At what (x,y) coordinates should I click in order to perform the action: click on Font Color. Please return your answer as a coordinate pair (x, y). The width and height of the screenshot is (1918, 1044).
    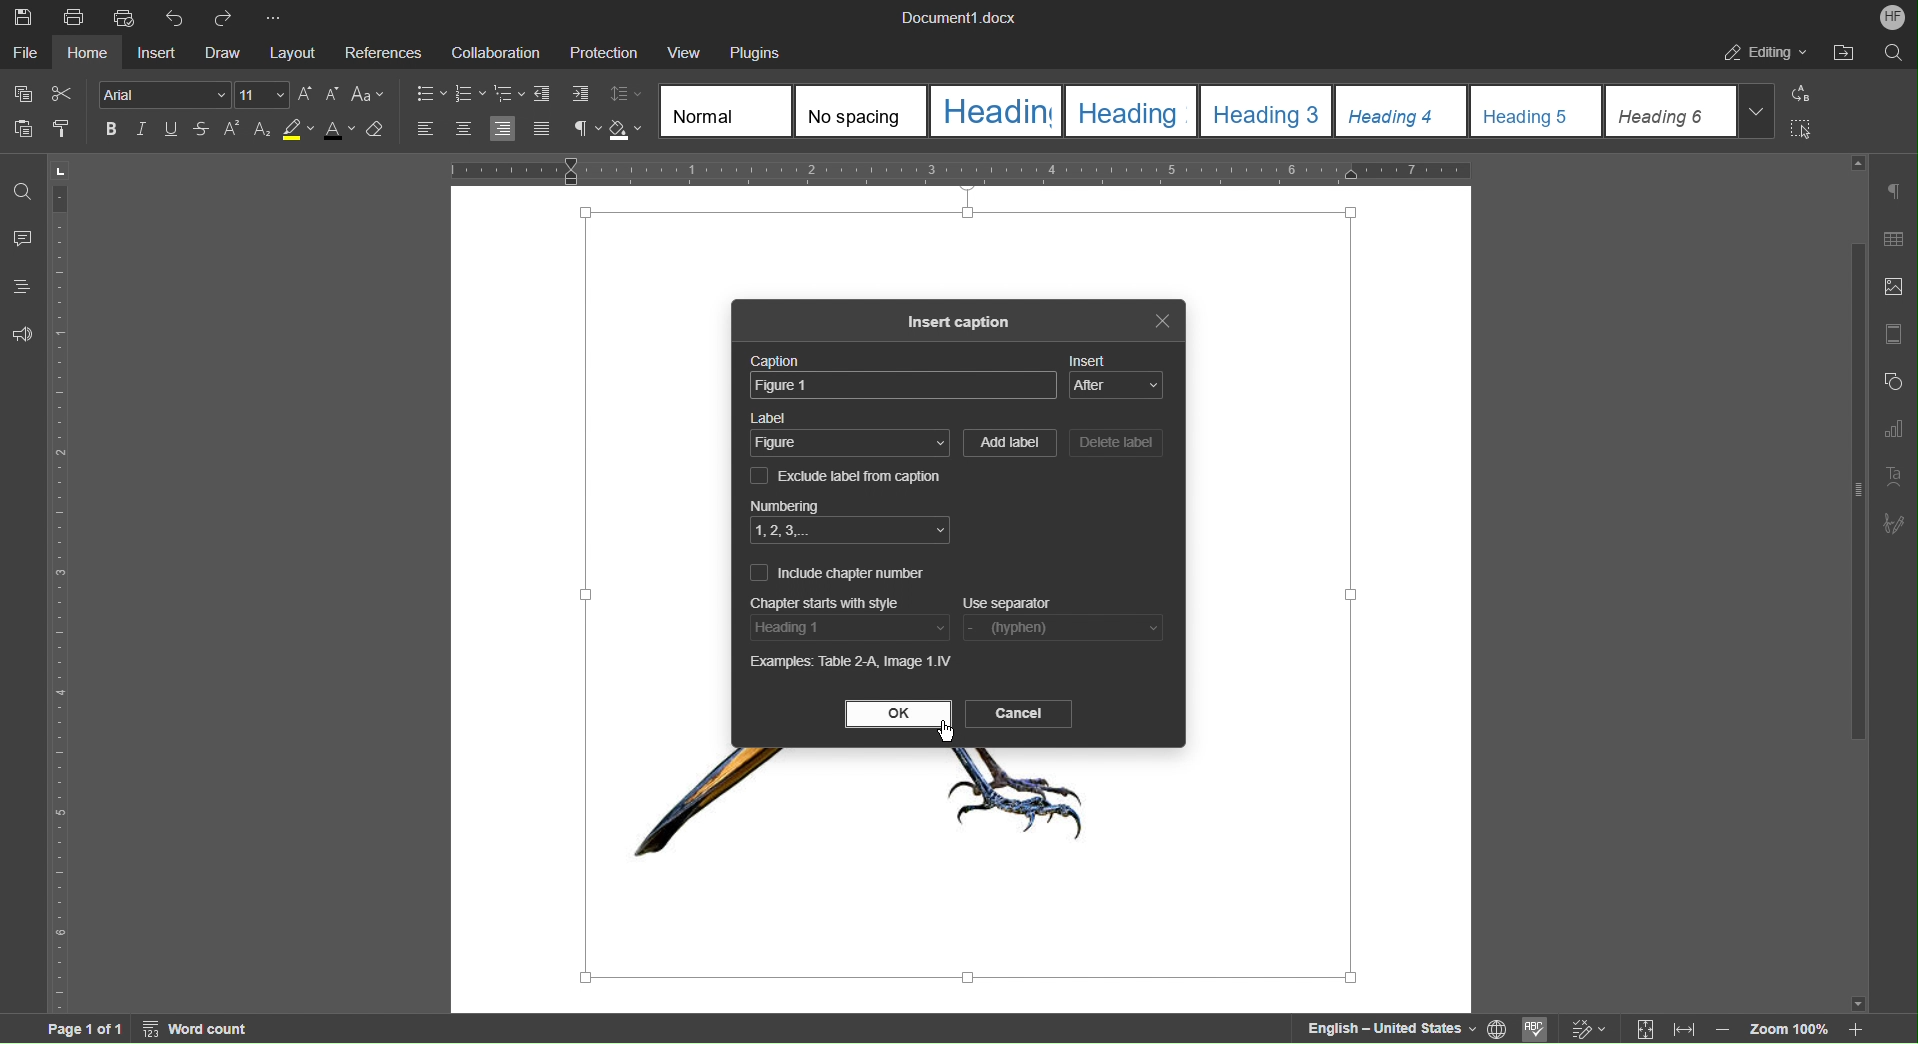
    Looking at the image, I should click on (339, 131).